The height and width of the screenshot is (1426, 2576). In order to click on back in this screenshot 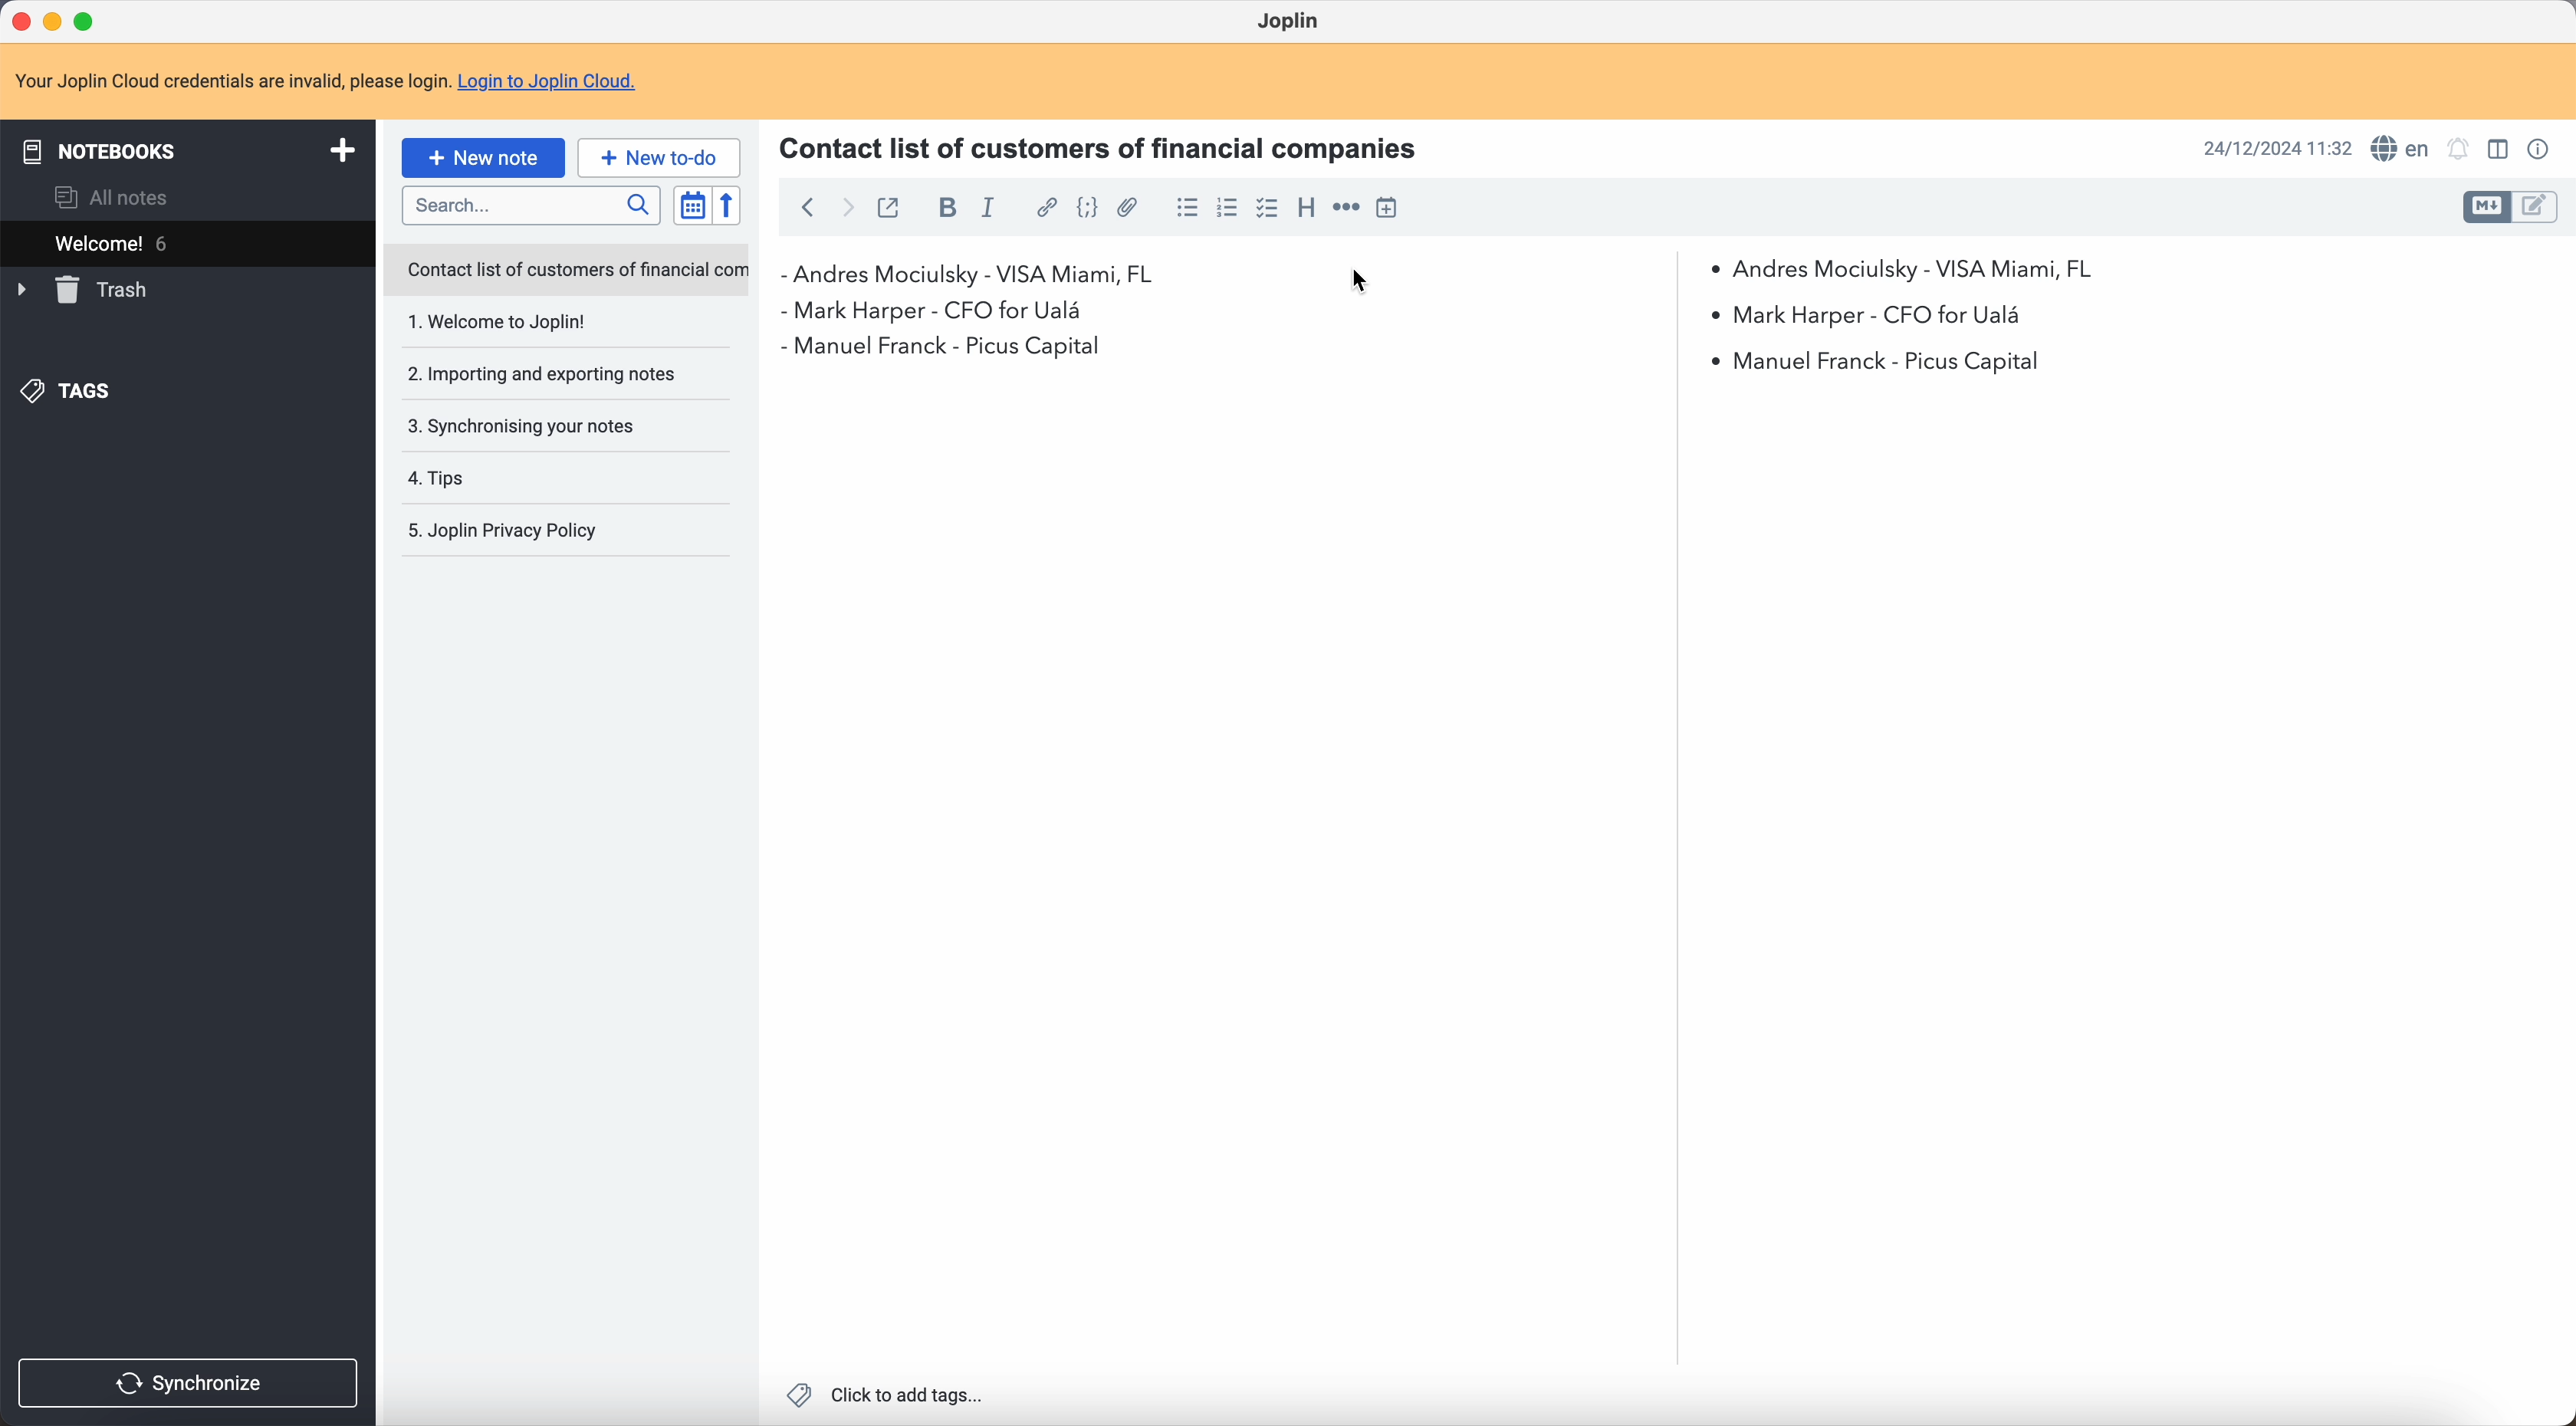, I will do `click(807, 205)`.